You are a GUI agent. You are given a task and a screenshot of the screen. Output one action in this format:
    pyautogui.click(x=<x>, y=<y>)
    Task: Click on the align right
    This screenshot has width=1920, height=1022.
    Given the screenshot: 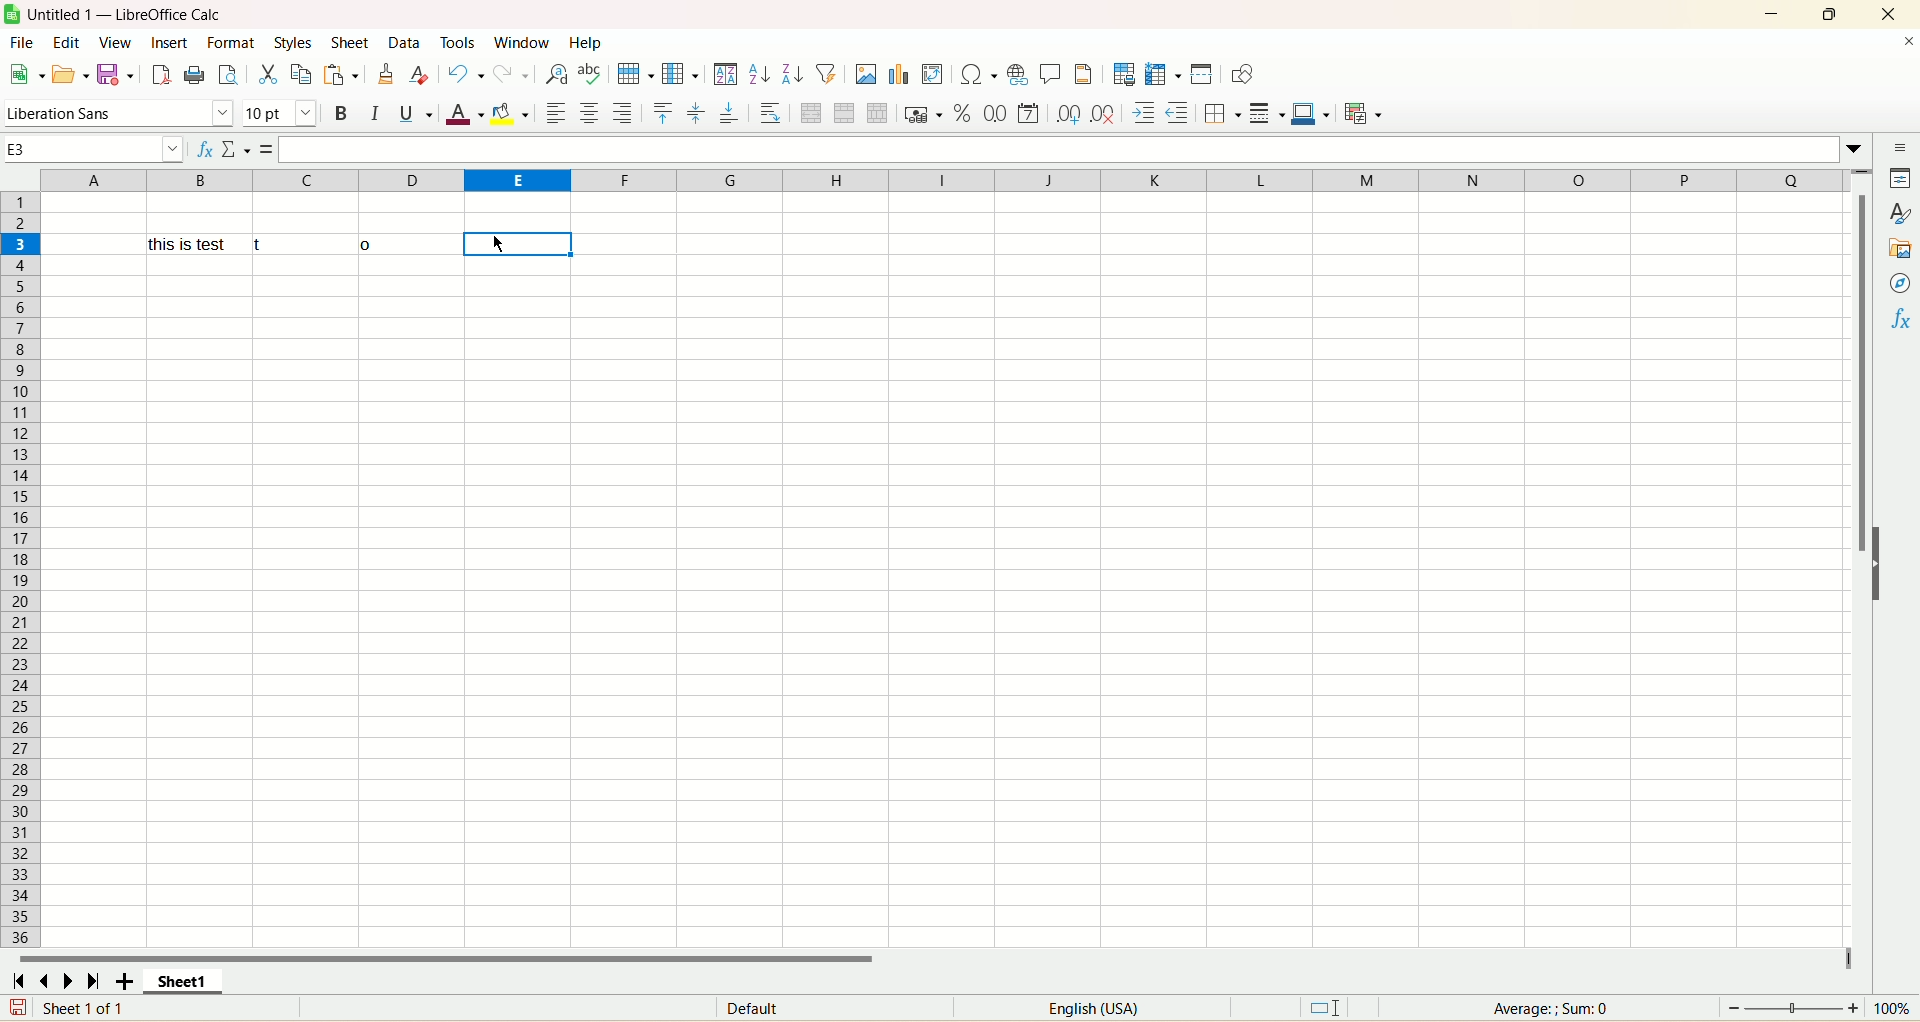 What is the action you would take?
    pyautogui.click(x=623, y=112)
    